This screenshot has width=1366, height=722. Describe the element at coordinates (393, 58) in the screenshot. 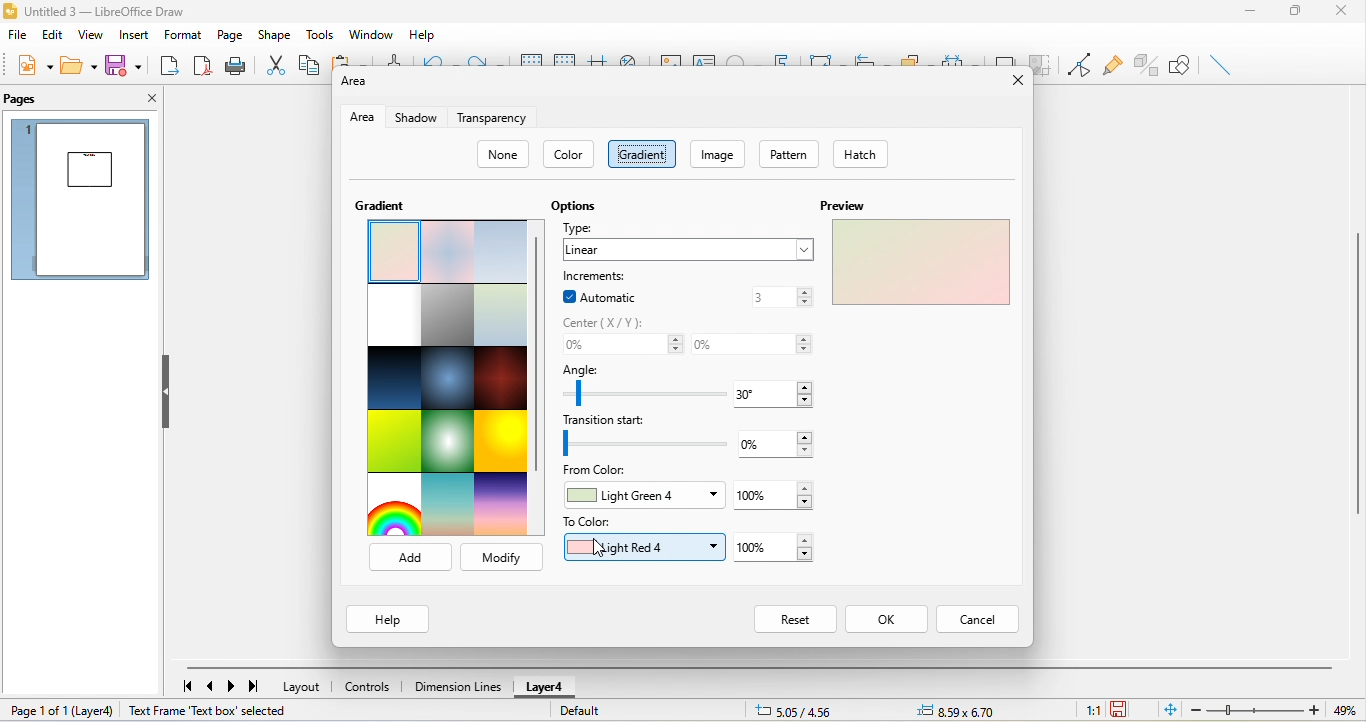

I see `clone formatting` at that location.